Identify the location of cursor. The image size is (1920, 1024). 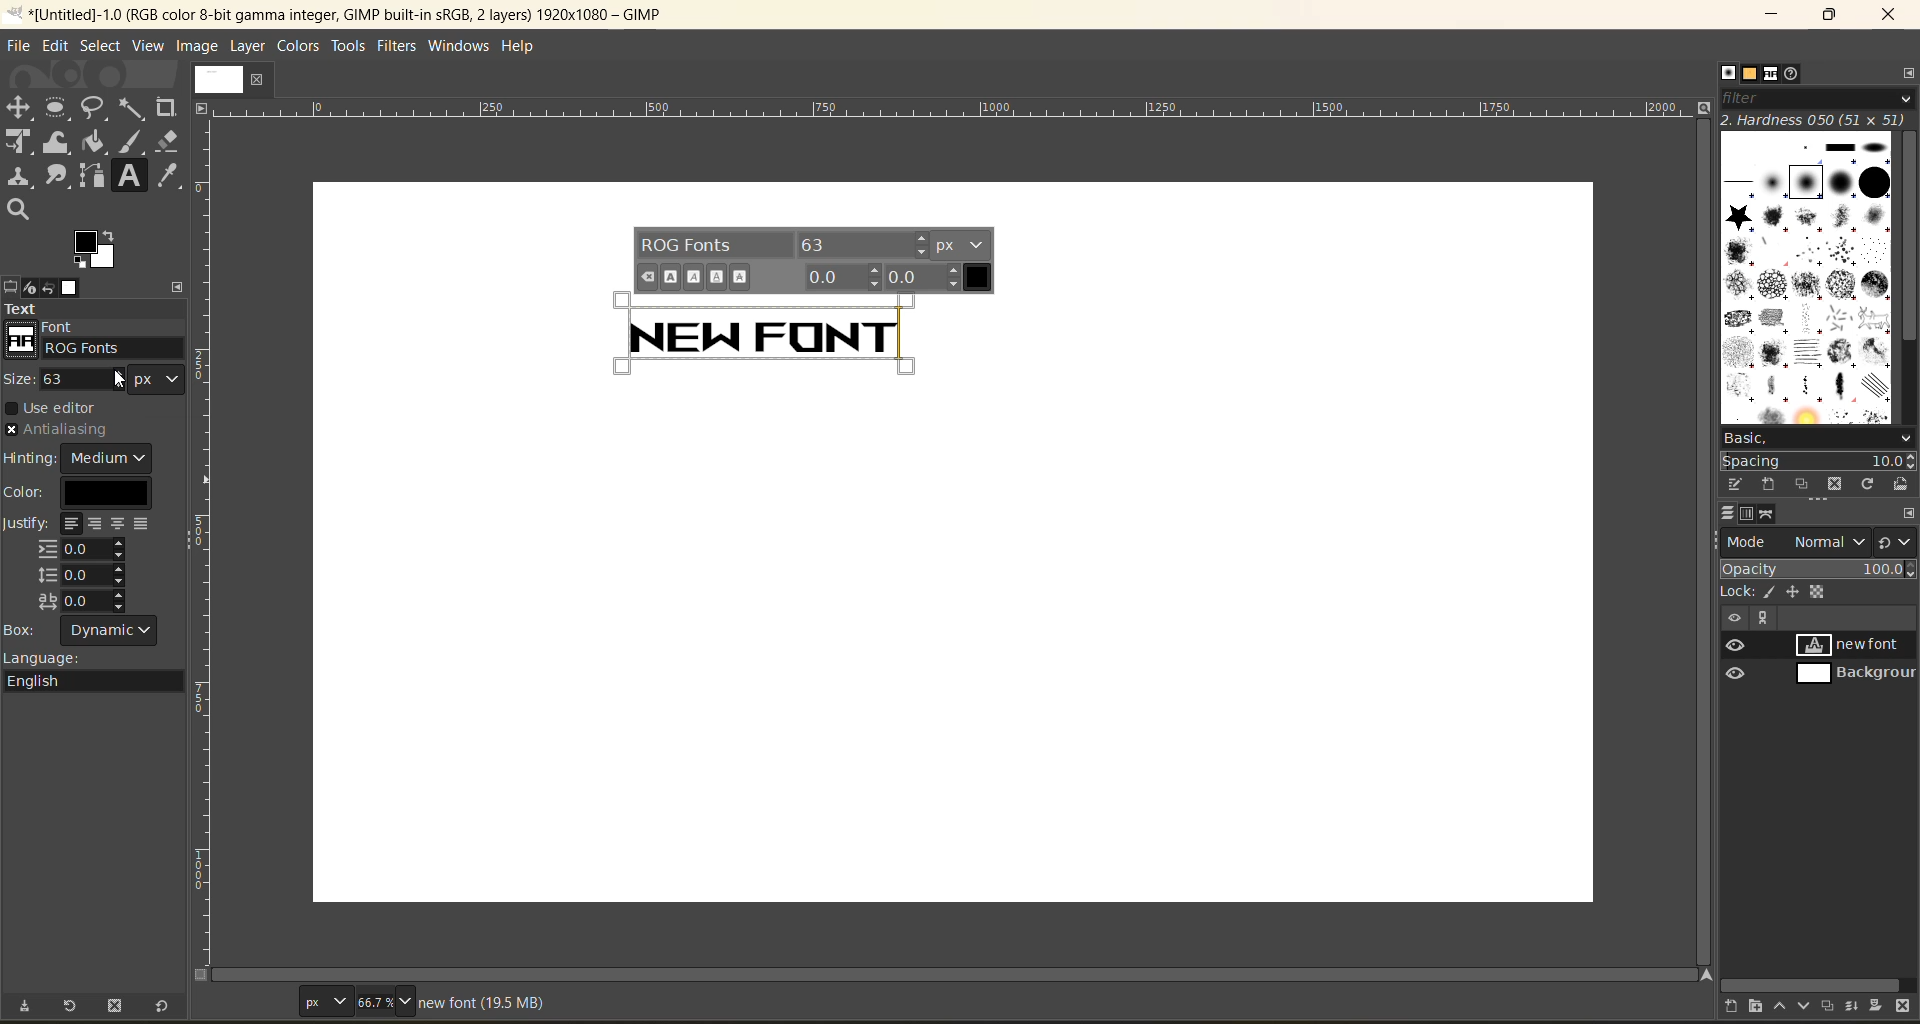
(33, 352).